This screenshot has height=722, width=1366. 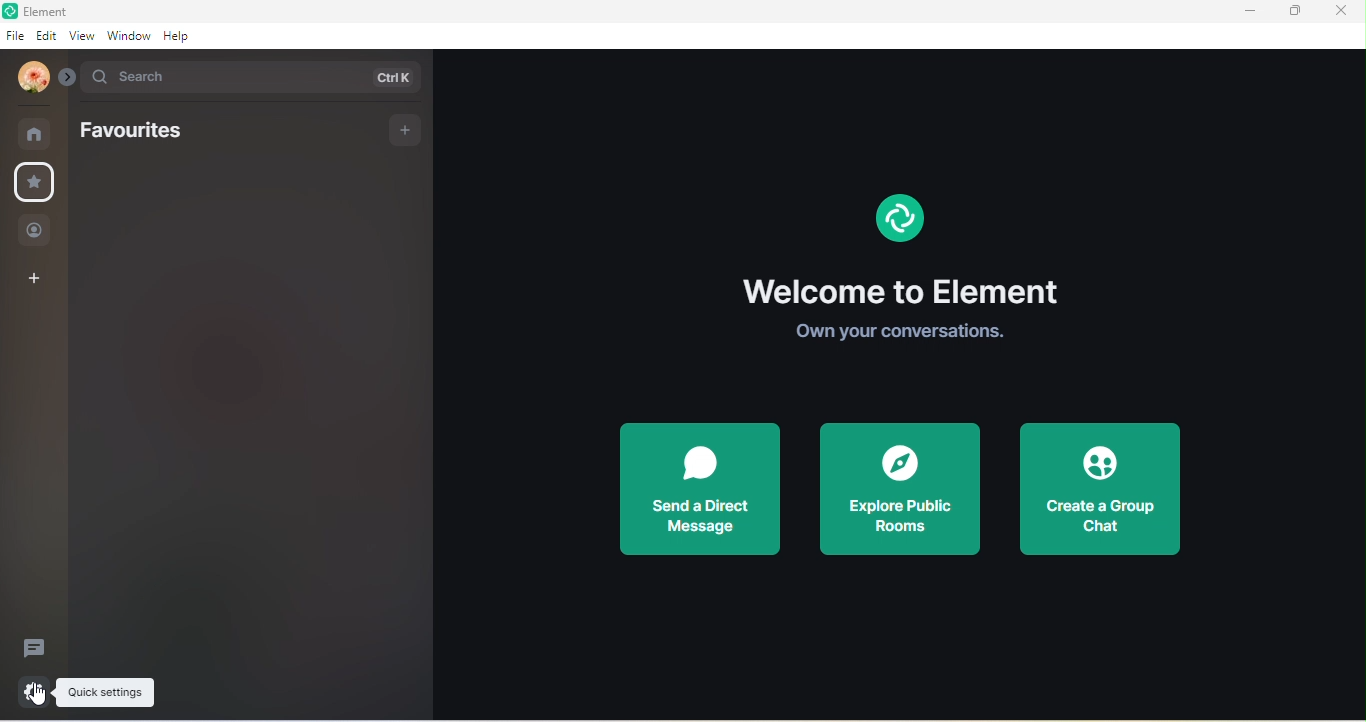 What do you see at coordinates (138, 135) in the screenshot?
I see `favourites` at bounding box center [138, 135].